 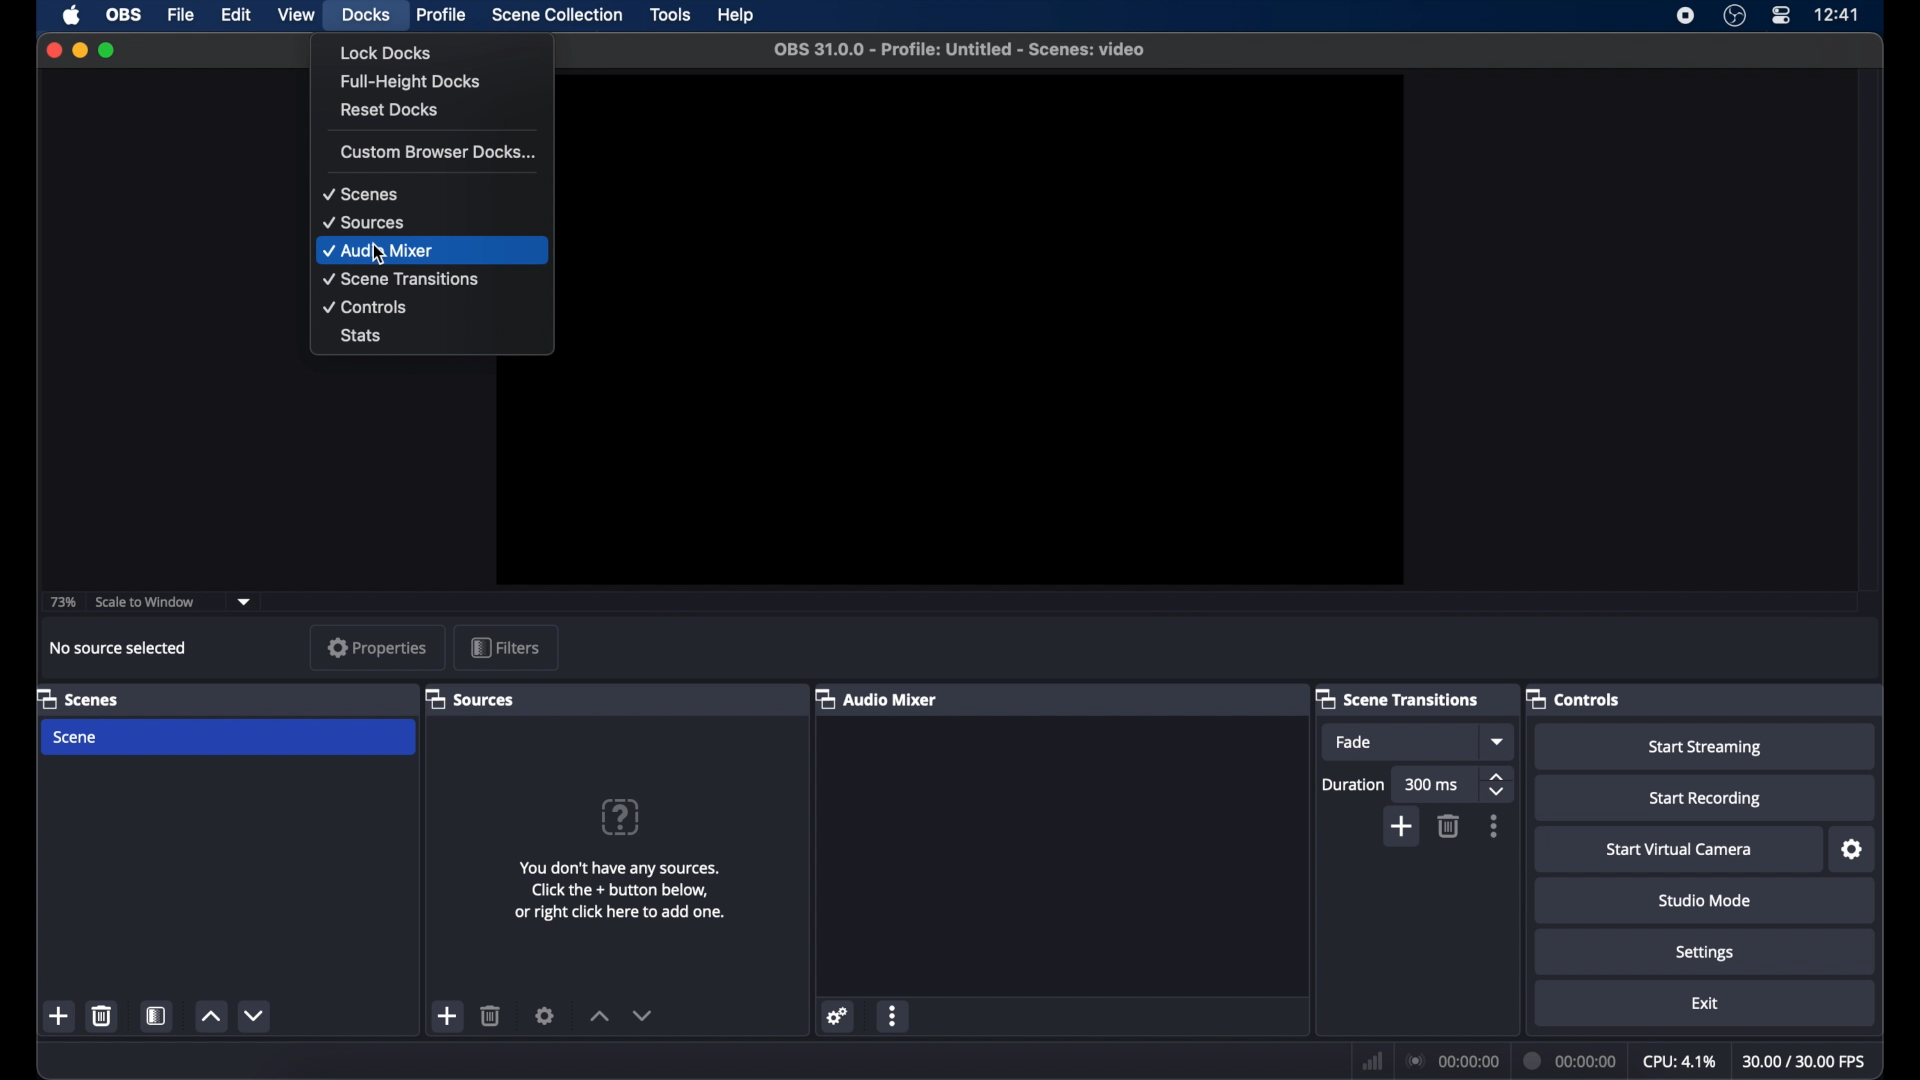 I want to click on sources, so click(x=365, y=223).